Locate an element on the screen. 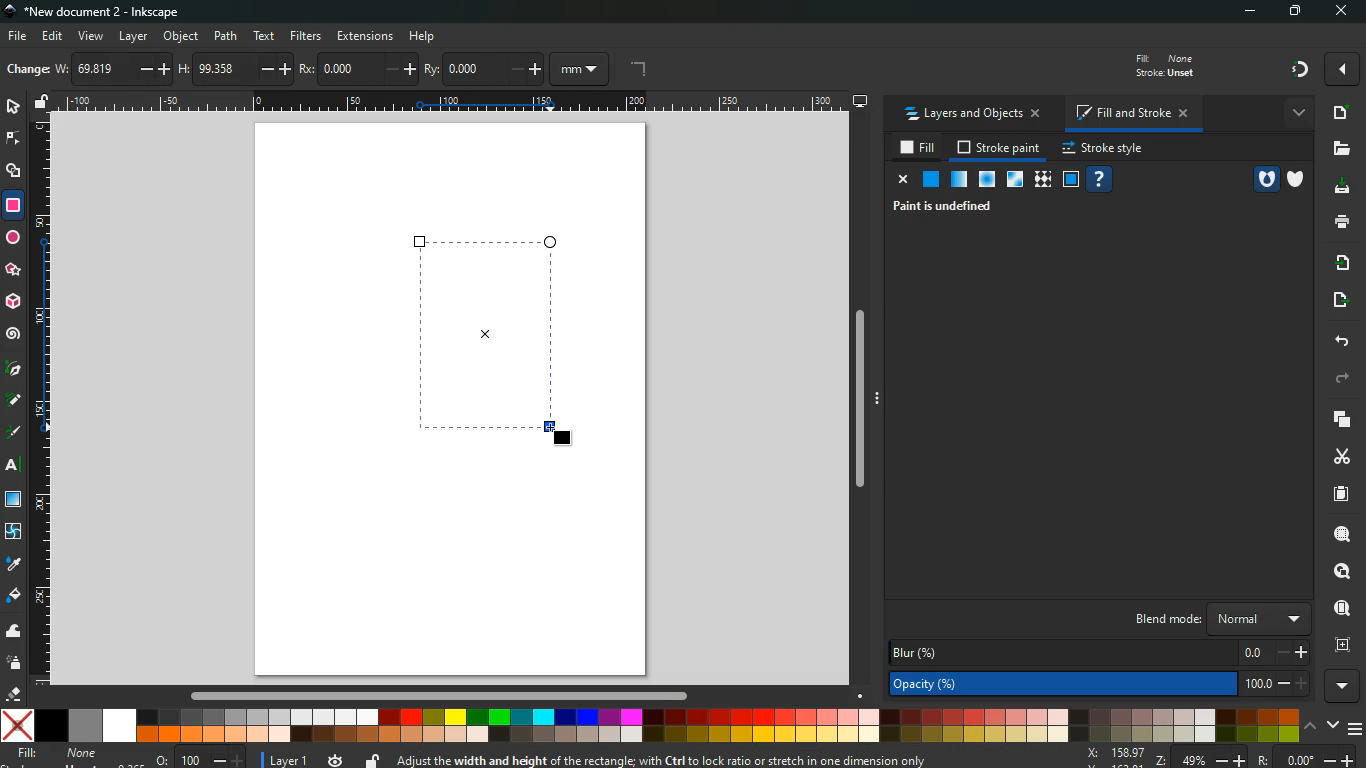  maximize is located at coordinates (1295, 13).